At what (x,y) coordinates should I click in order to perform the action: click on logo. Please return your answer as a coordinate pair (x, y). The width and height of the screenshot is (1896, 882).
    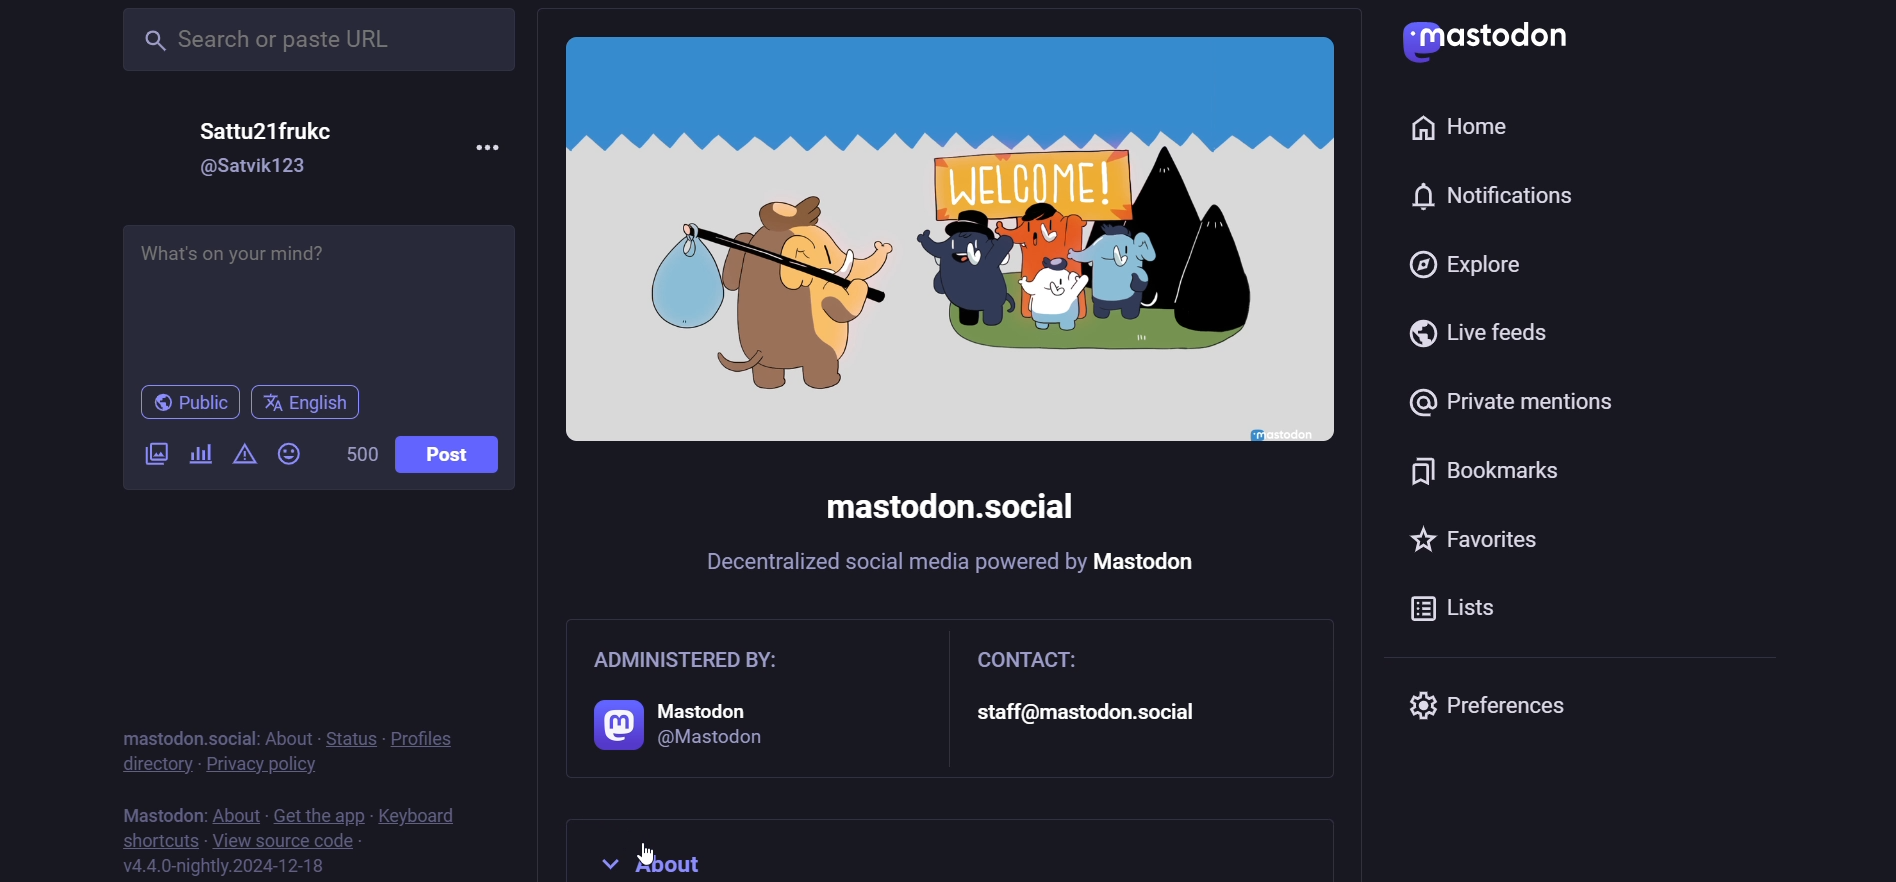
    Looking at the image, I should click on (1501, 41).